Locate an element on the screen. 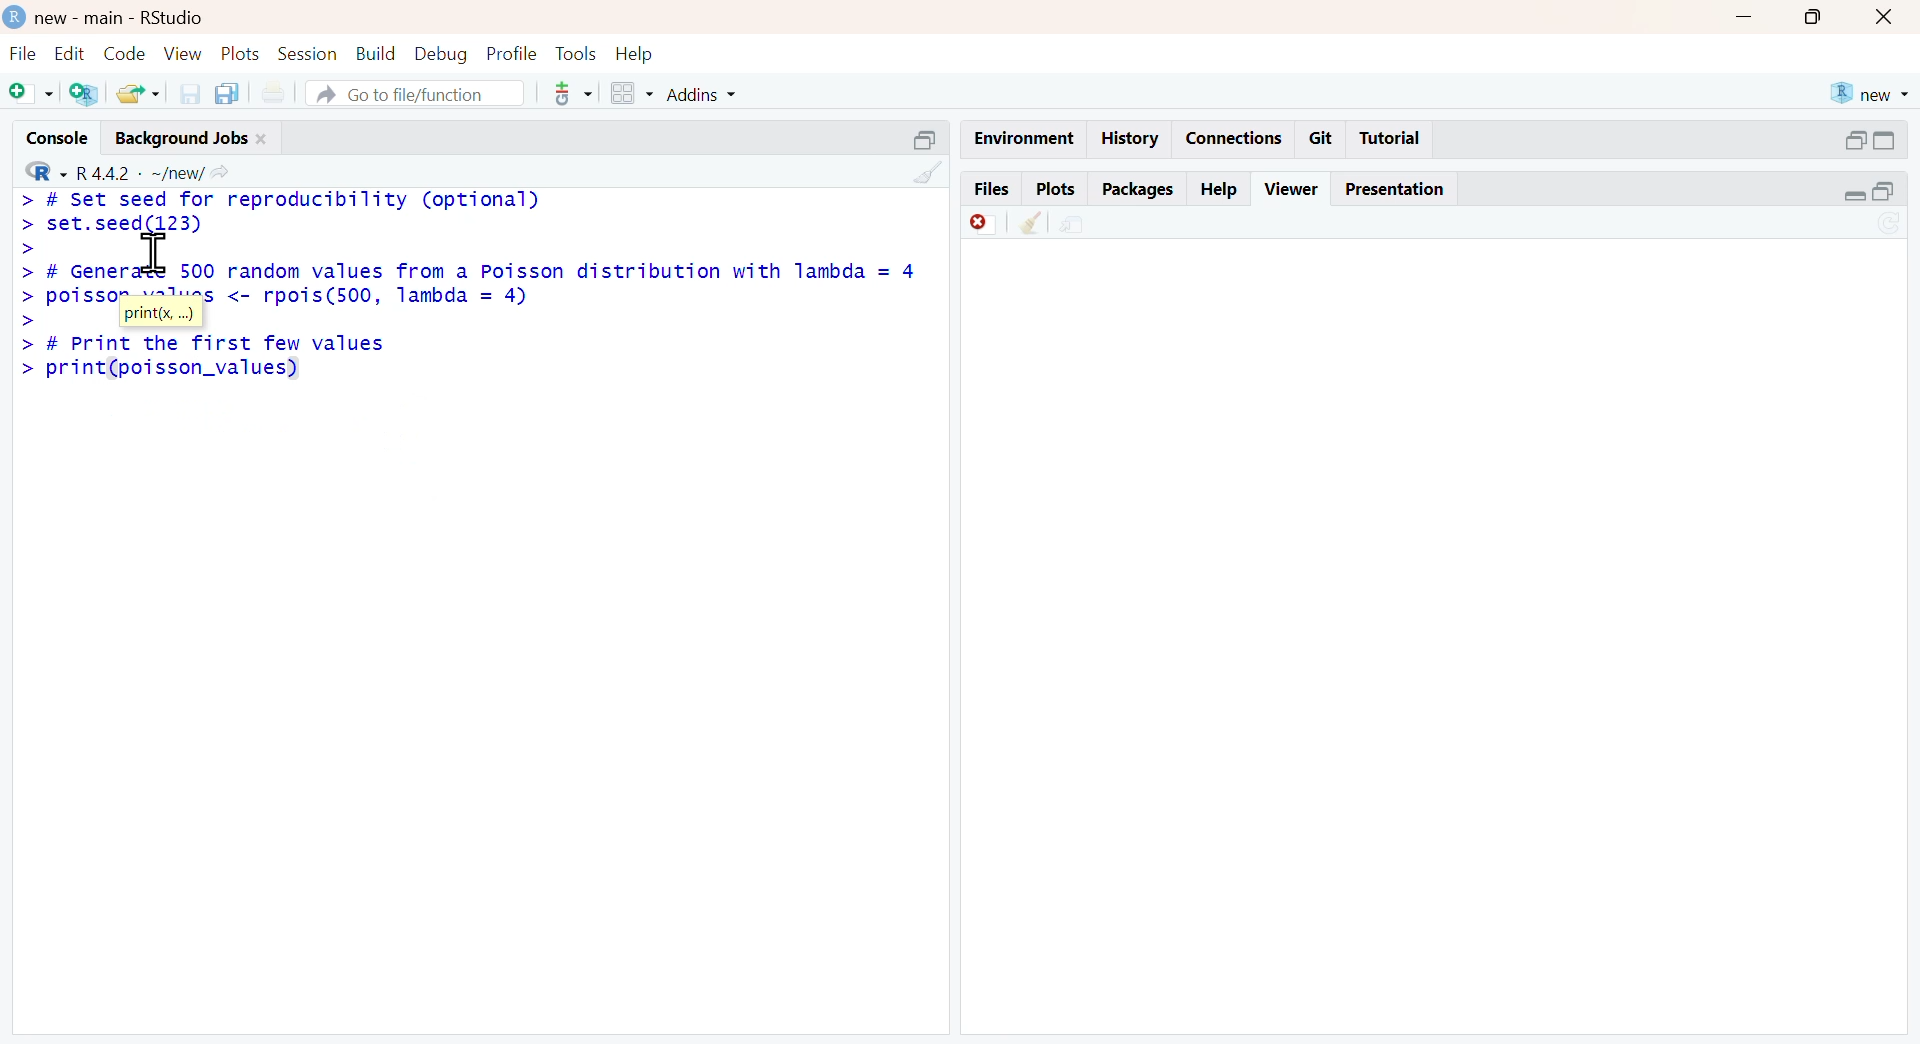  add R file is located at coordinates (87, 93).